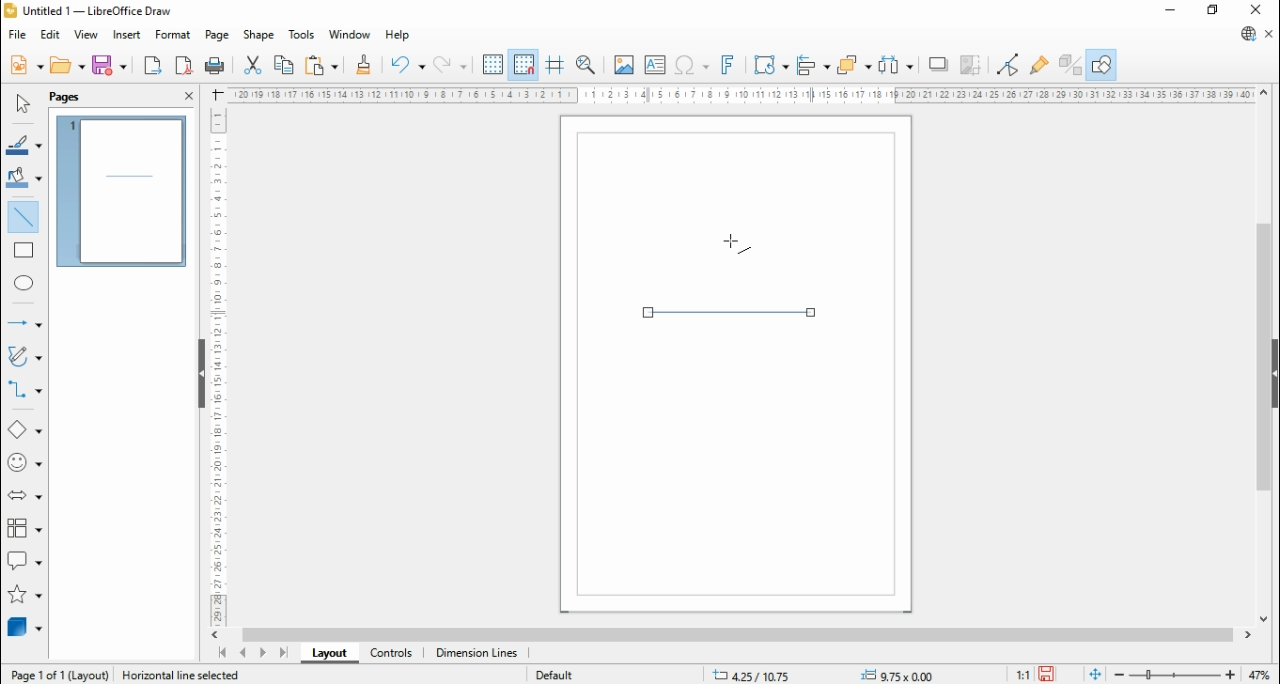 The height and width of the screenshot is (684, 1280). Describe the element at coordinates (25, 627) in the screenshot. I see `3D objects` at that location.